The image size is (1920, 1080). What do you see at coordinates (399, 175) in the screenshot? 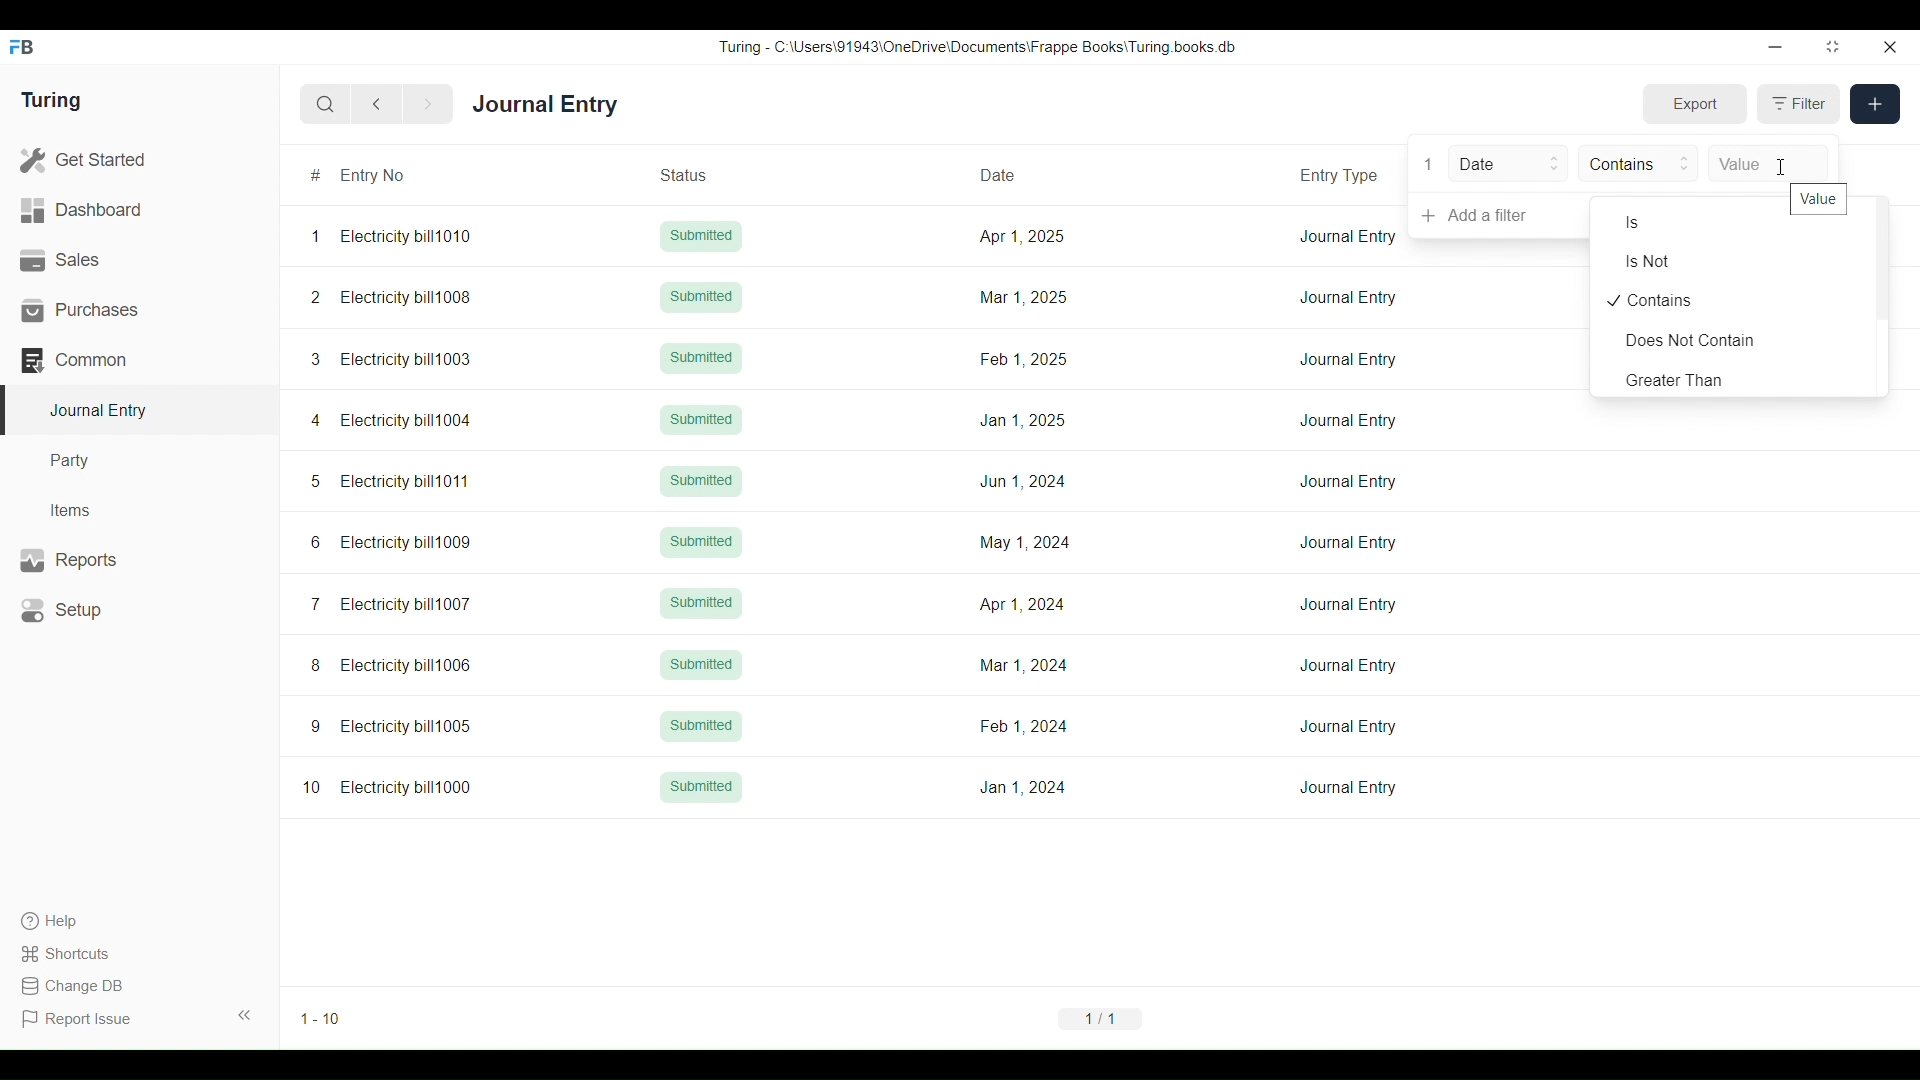
I see `# Entry No` at bounding box center [399, 175].